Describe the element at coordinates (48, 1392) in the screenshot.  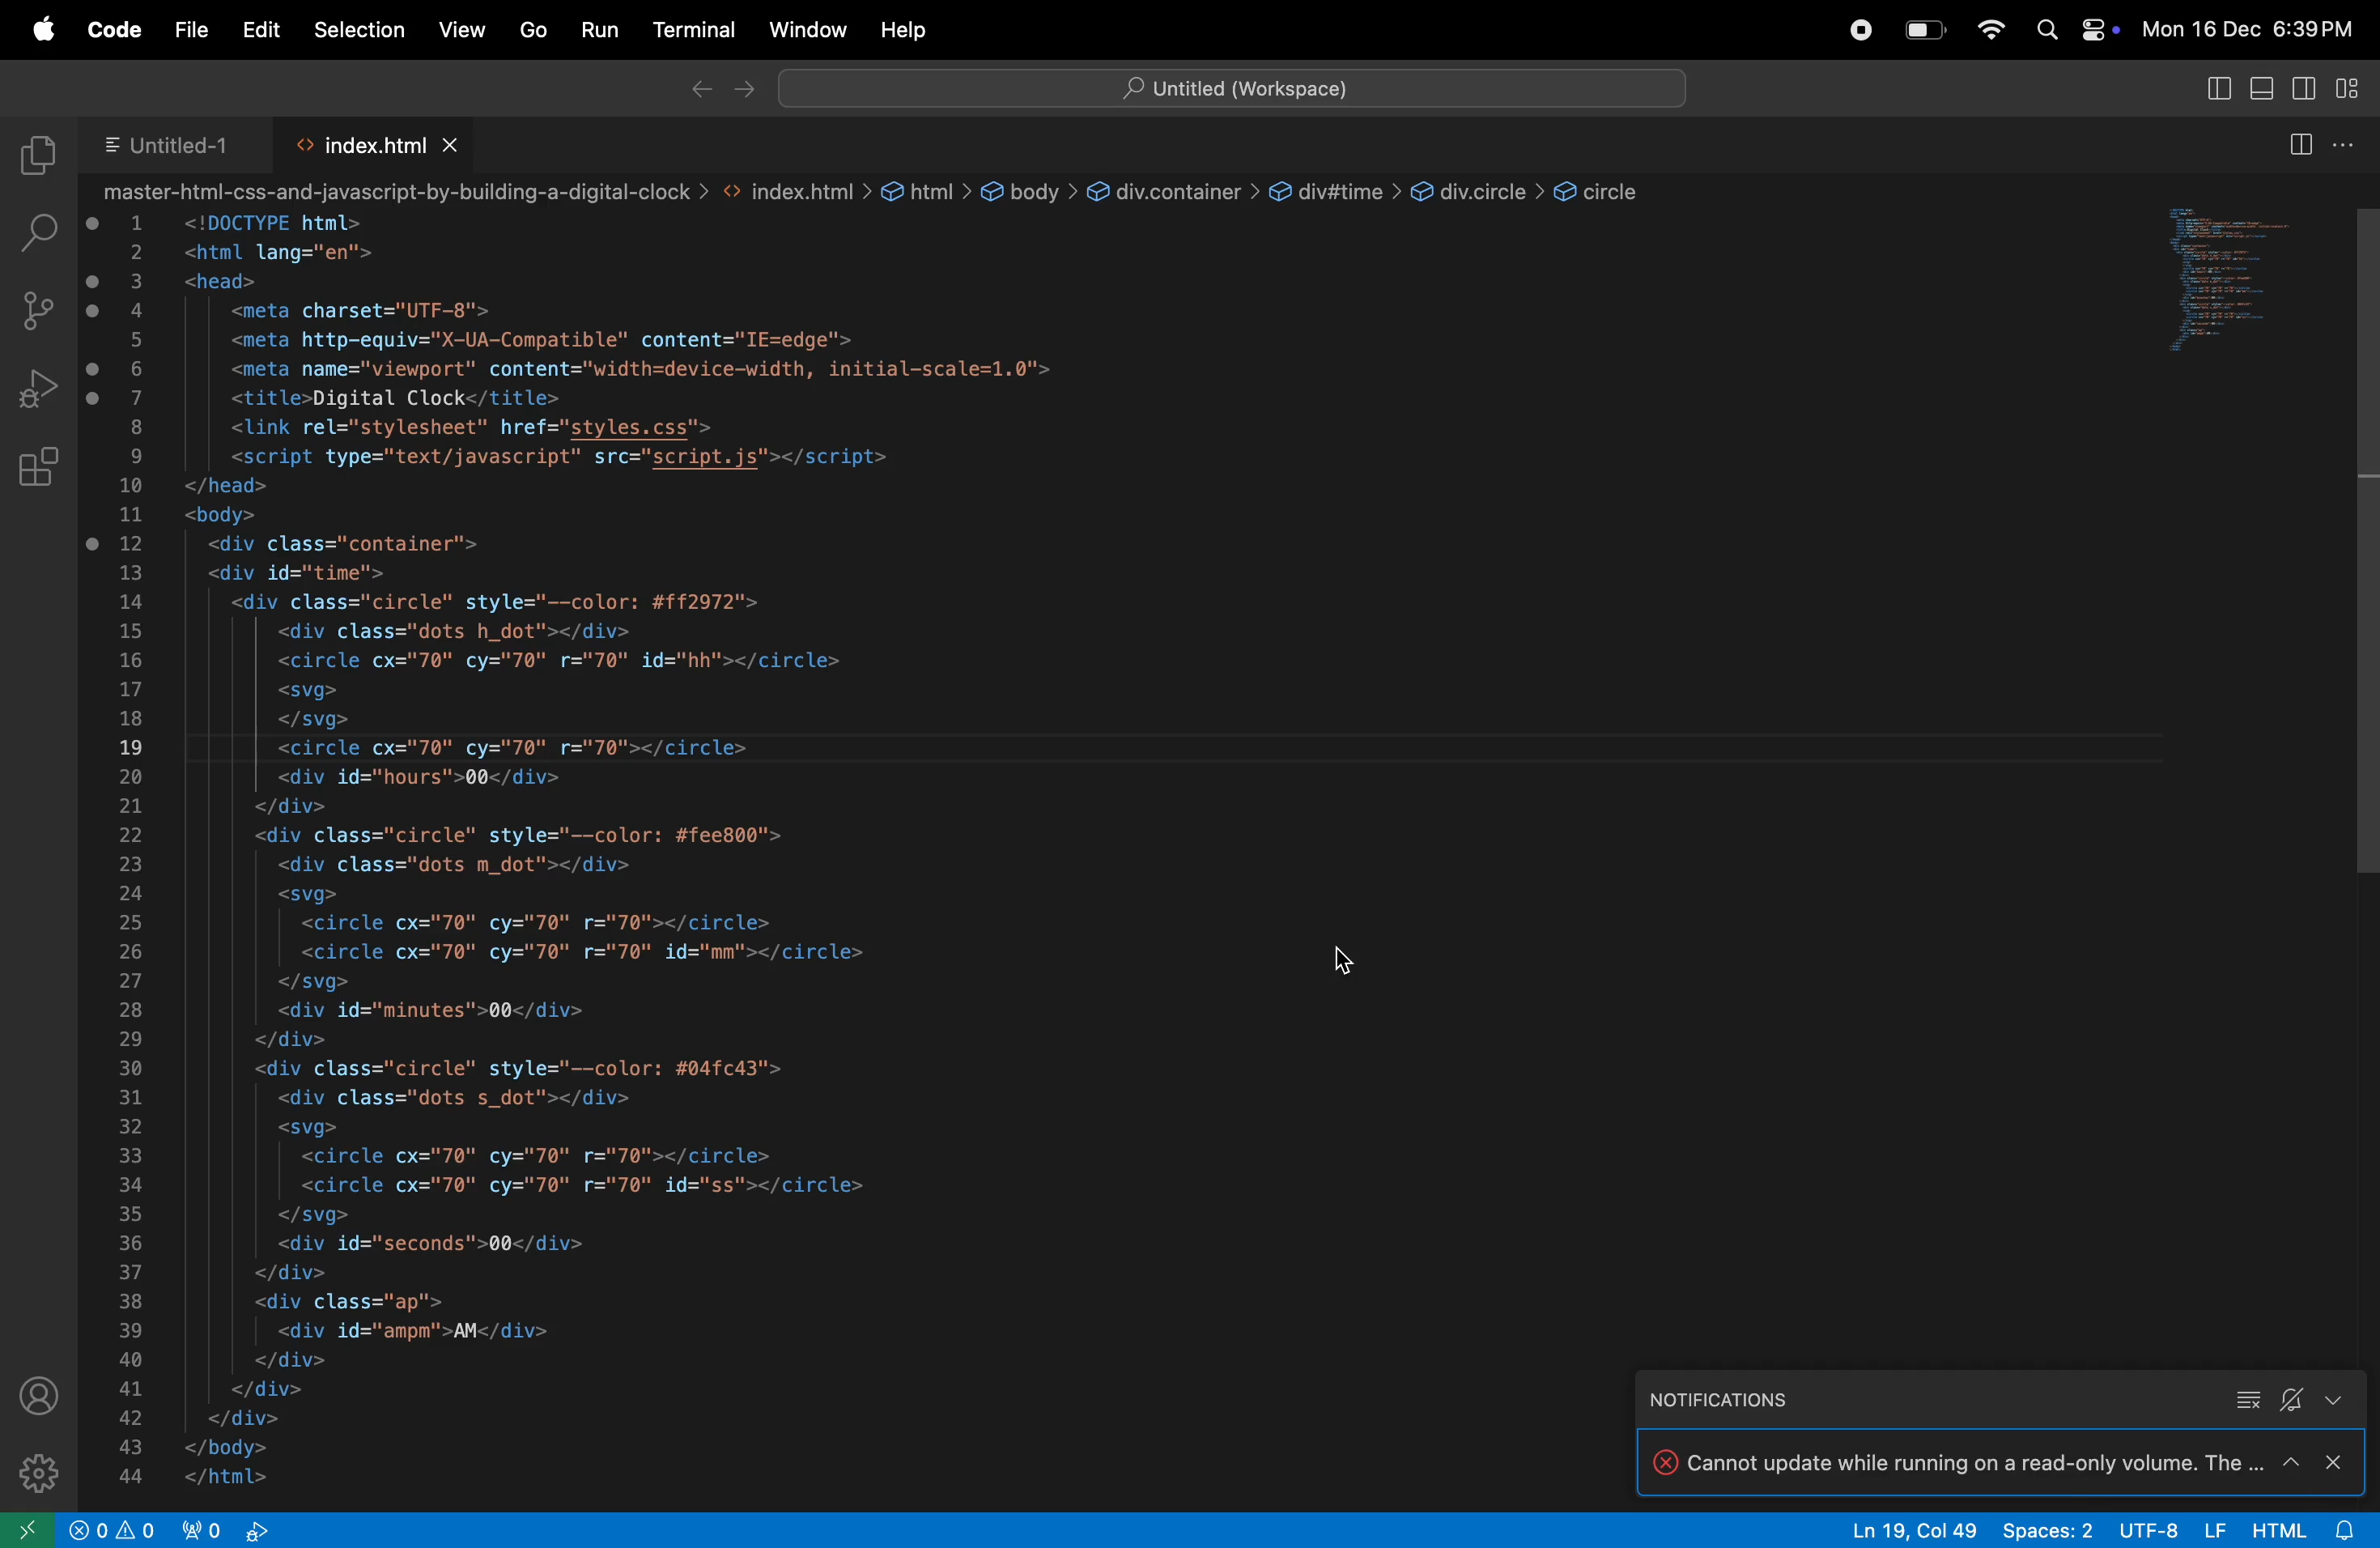
I see `profile` at that location.